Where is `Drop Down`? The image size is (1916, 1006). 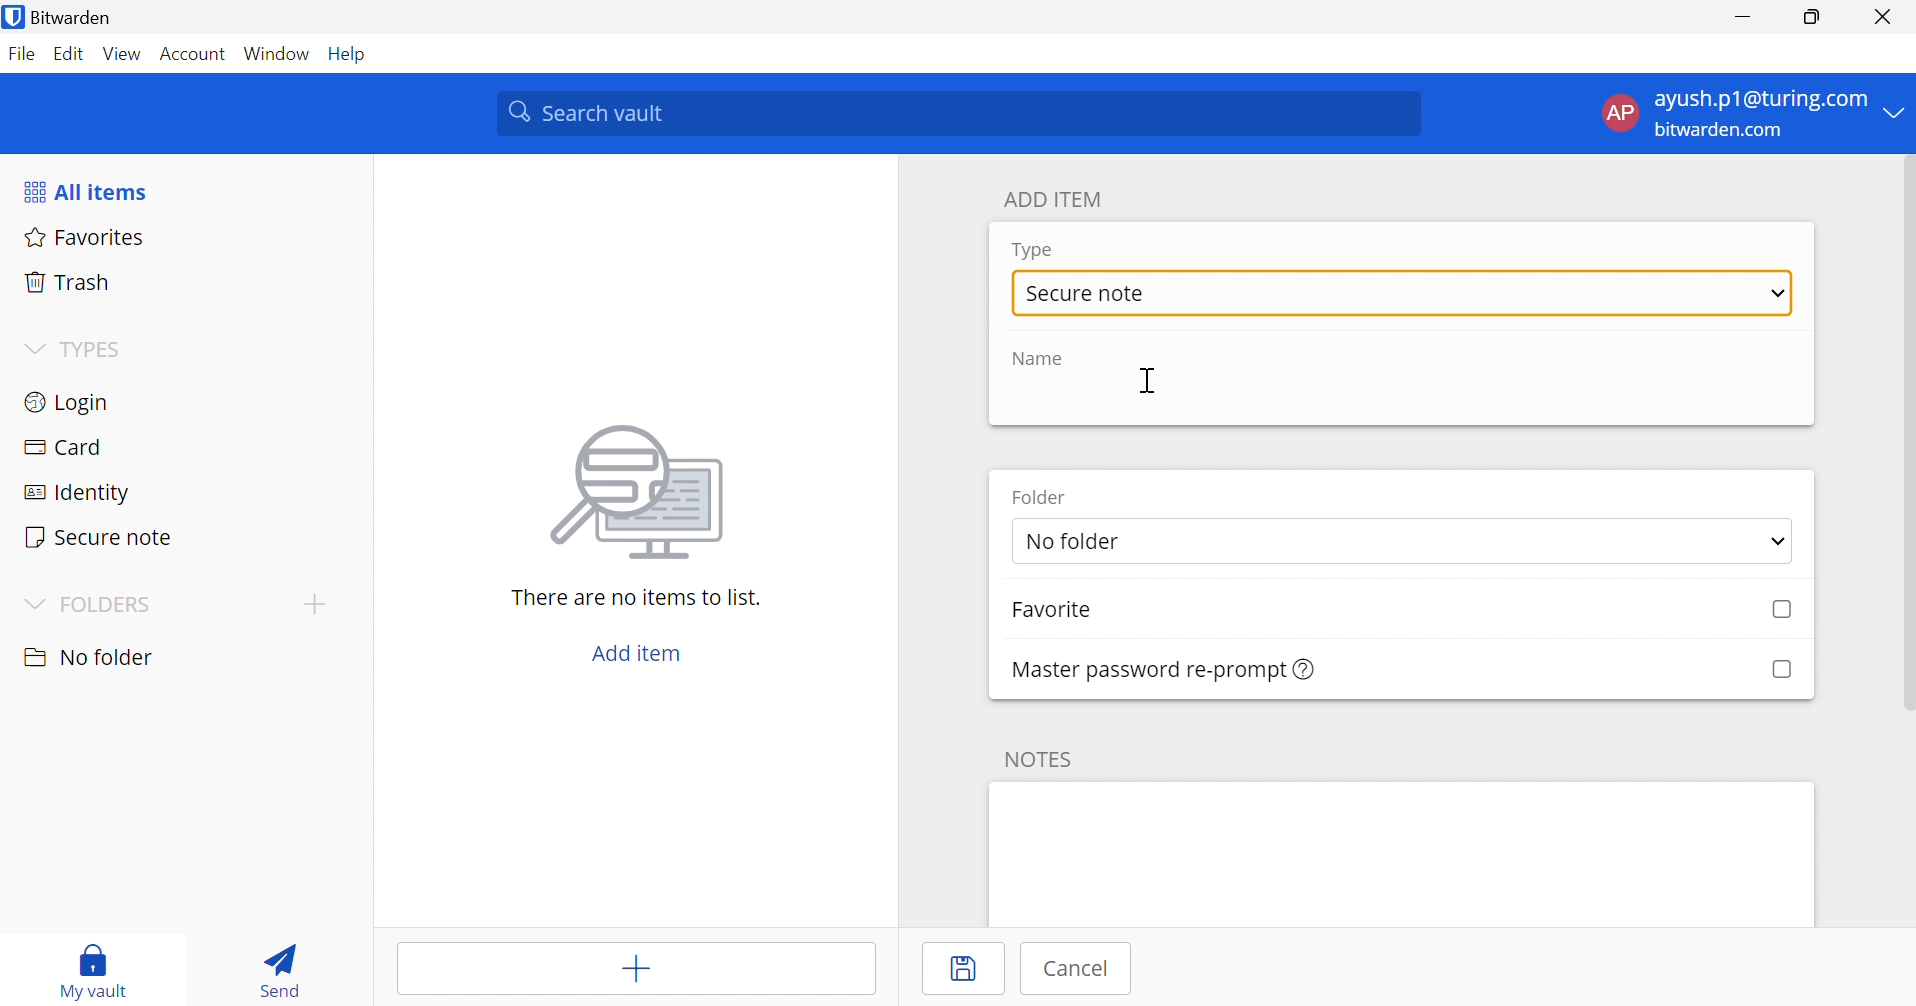 Drop Down is located at coordinates (32, 602).